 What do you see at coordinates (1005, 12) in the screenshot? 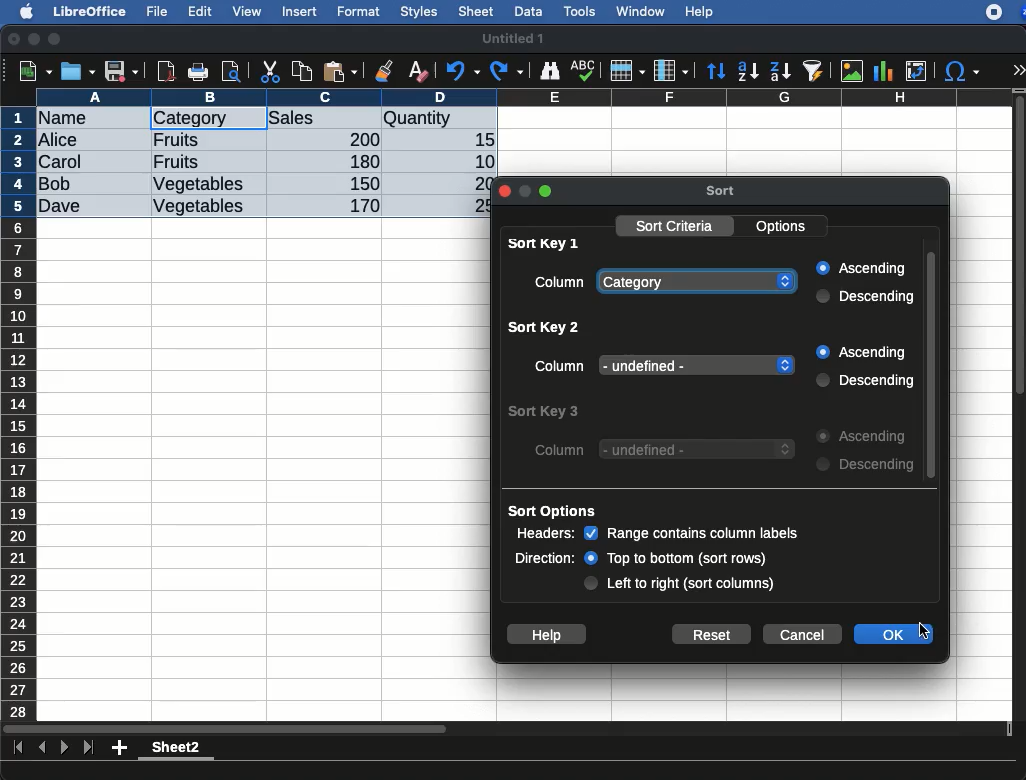
I see `extensions` at bounding box center [1005, 12].